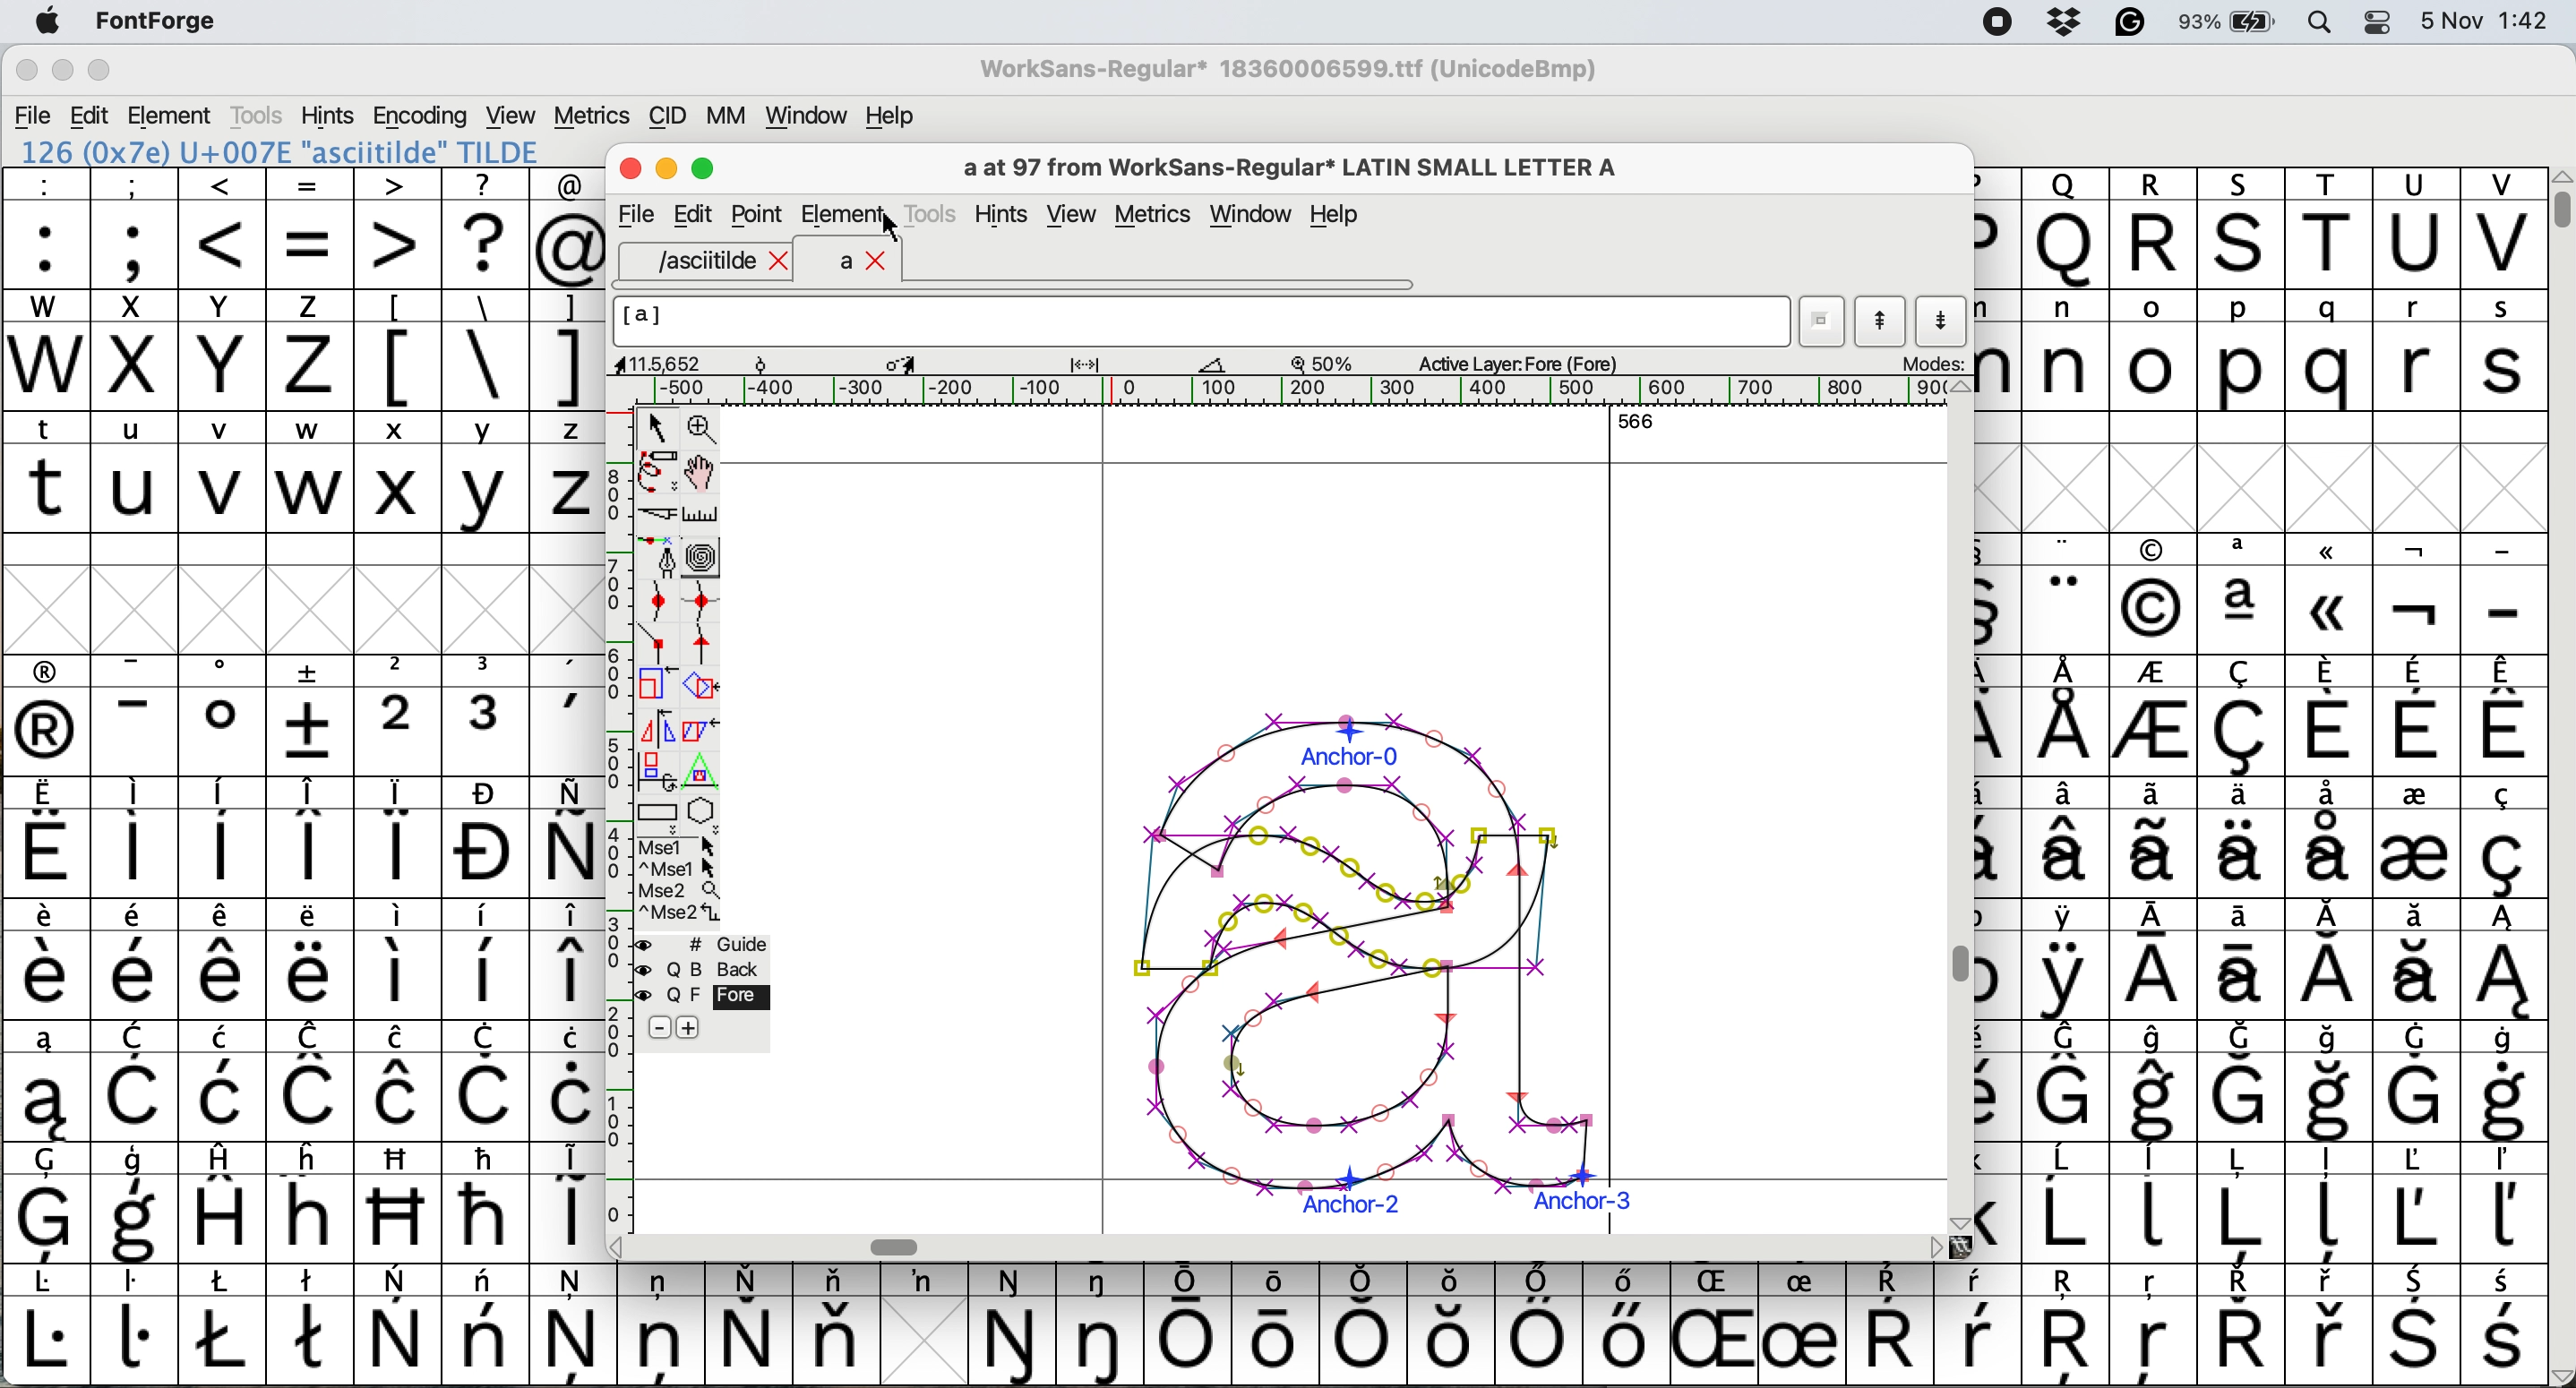 Image resolution: width=2576 pixels, height=1388 pixels. Describe the element at coordinates (482, 473) in the screenshot. I see `y` at that location.